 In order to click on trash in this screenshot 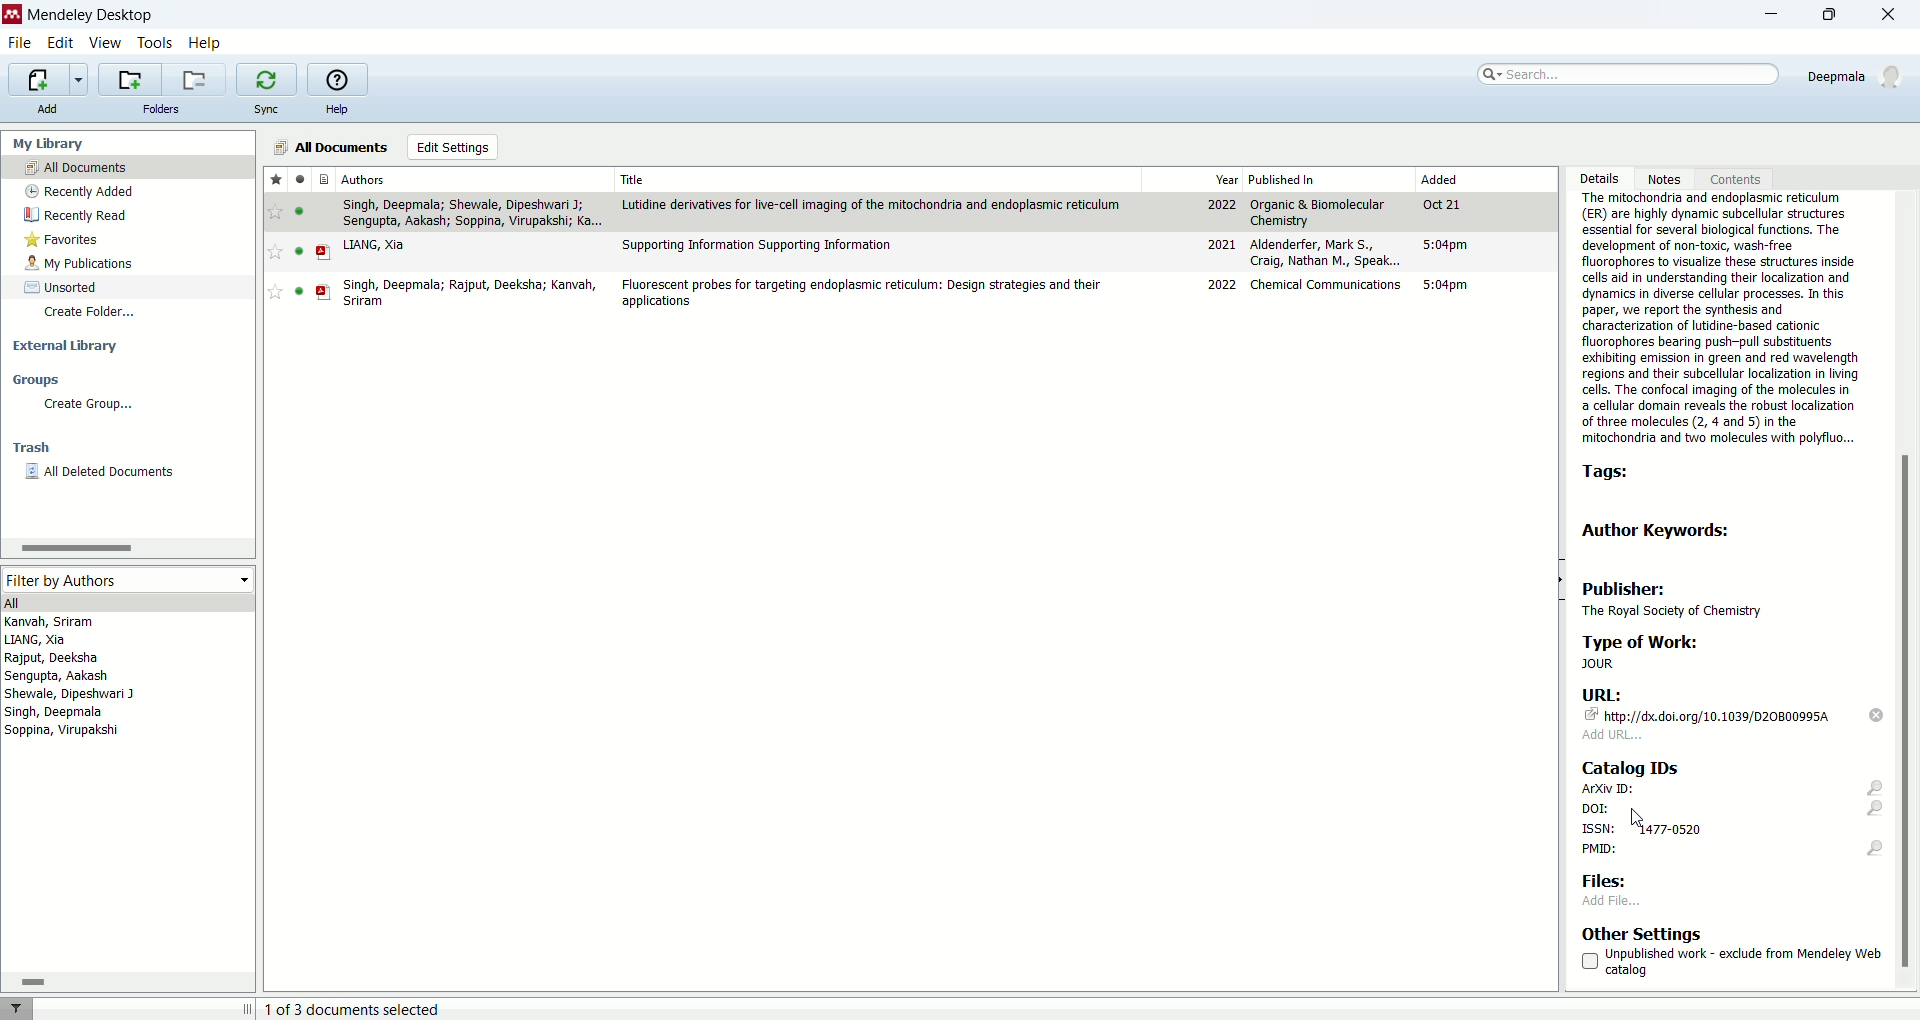, I will do `click(32, 448)`.